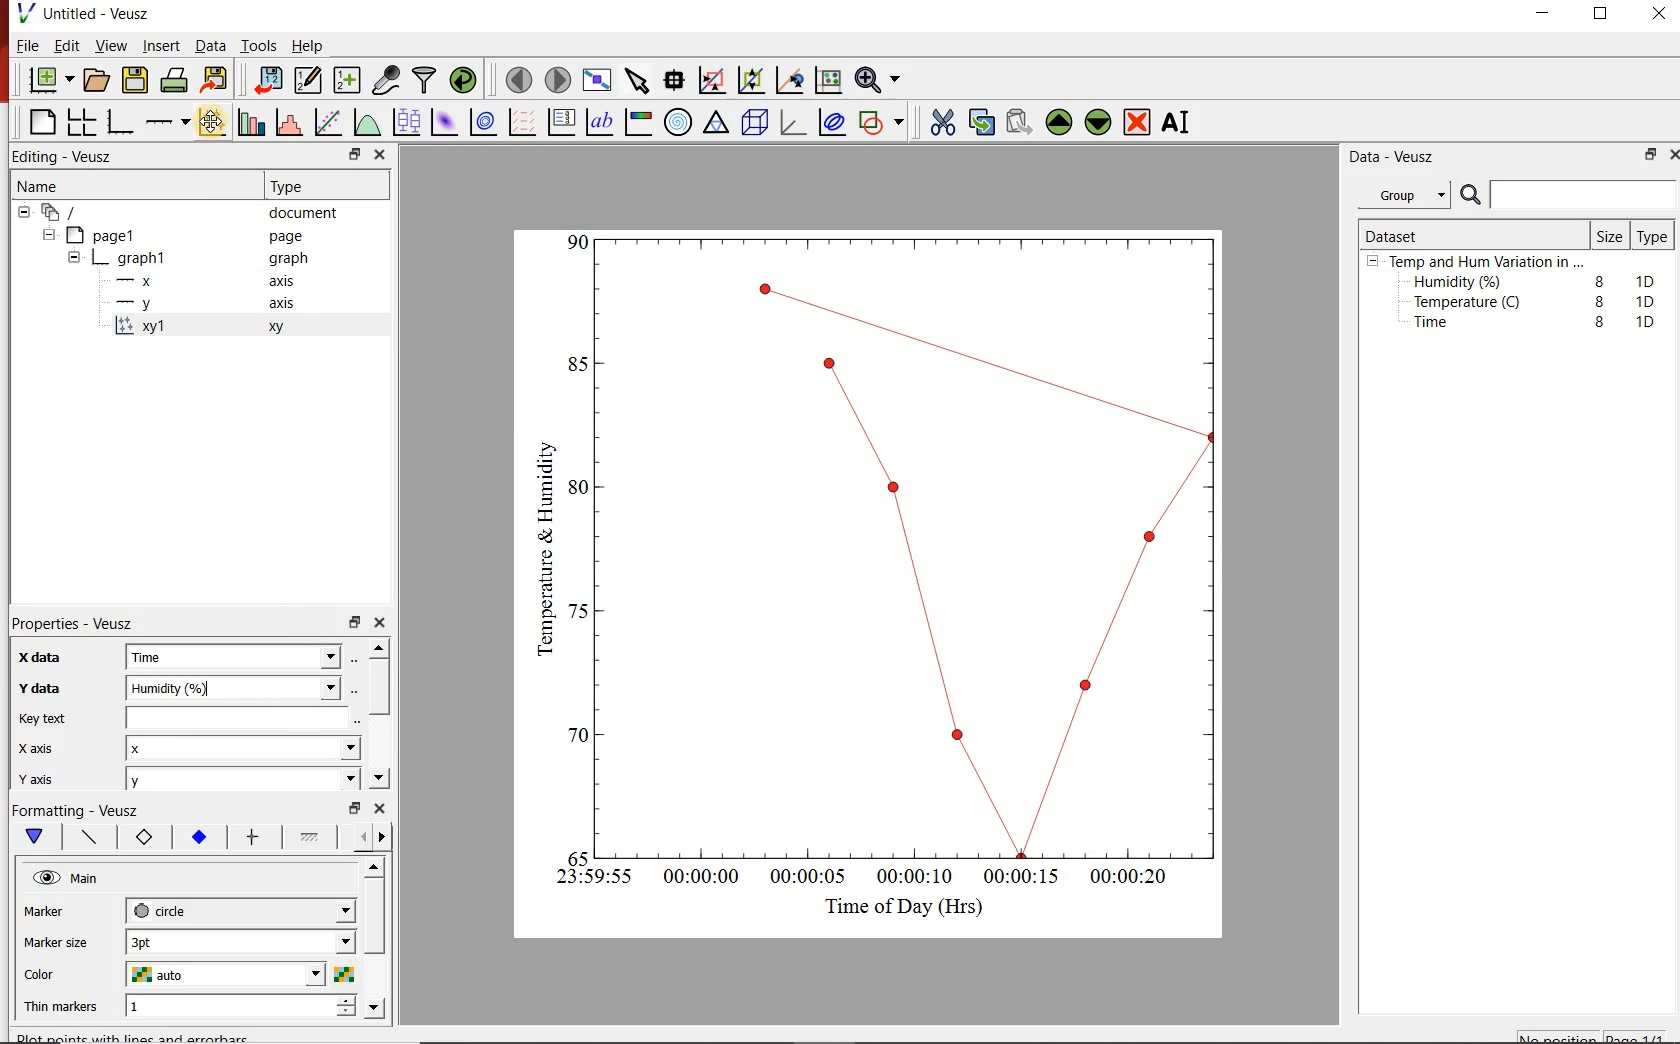  I want to click on 23:59:55, so click(586, 878).